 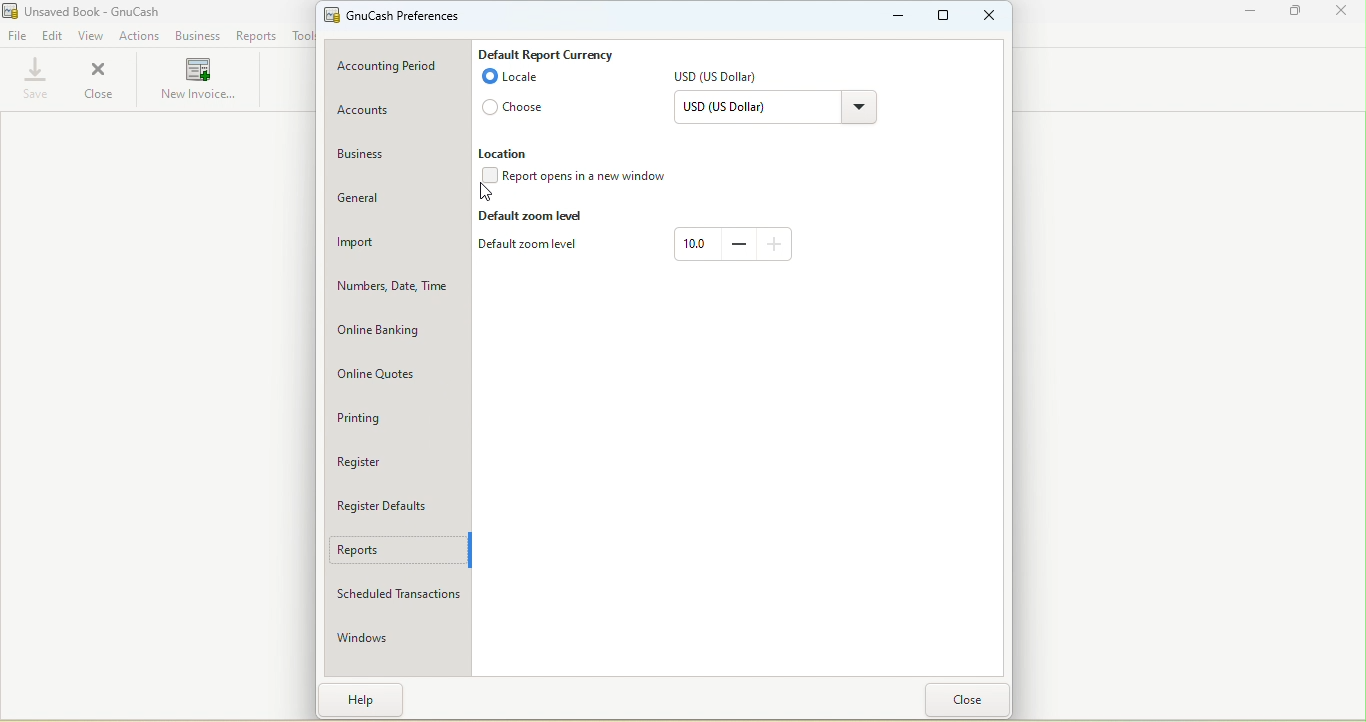 I want to click on USD, so click(x=722, y=79).